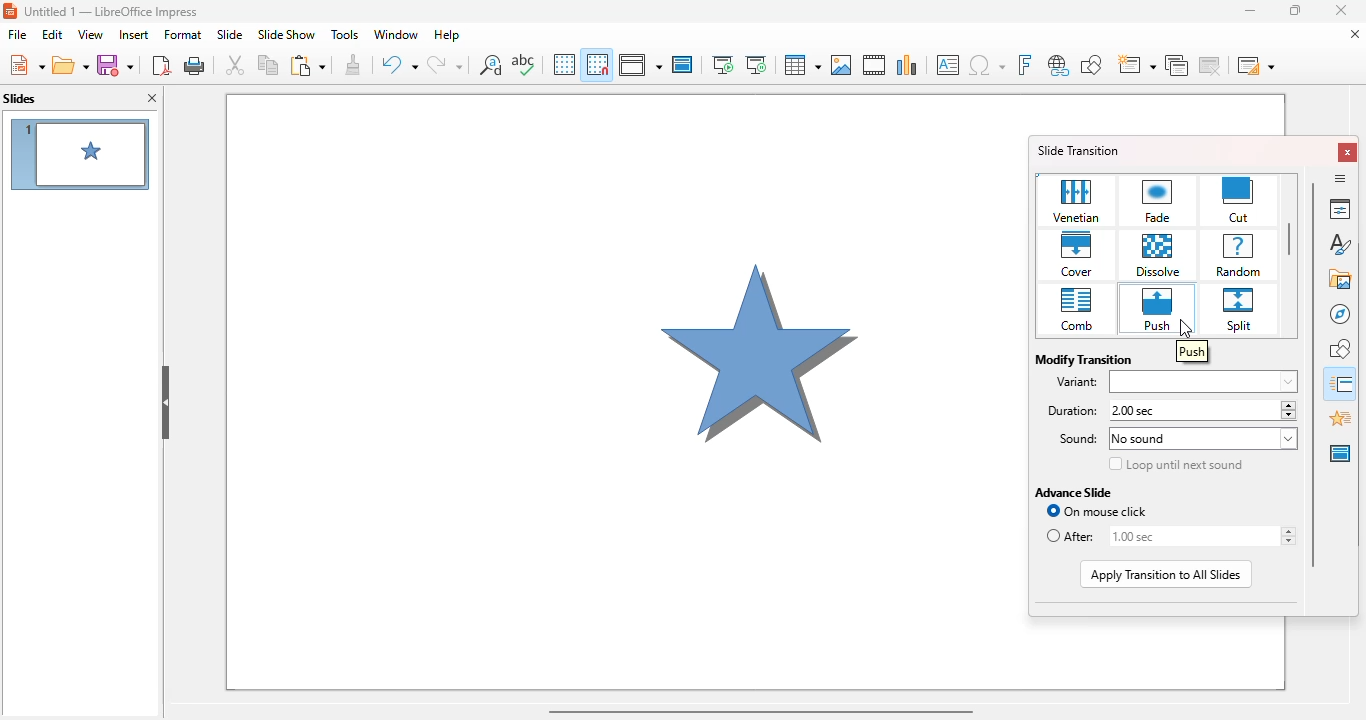 The image size is (1366, 720). What do you see at coordinates (523, 63) in the screenshot?
I see `spelling` at bounding box center [523, 63].